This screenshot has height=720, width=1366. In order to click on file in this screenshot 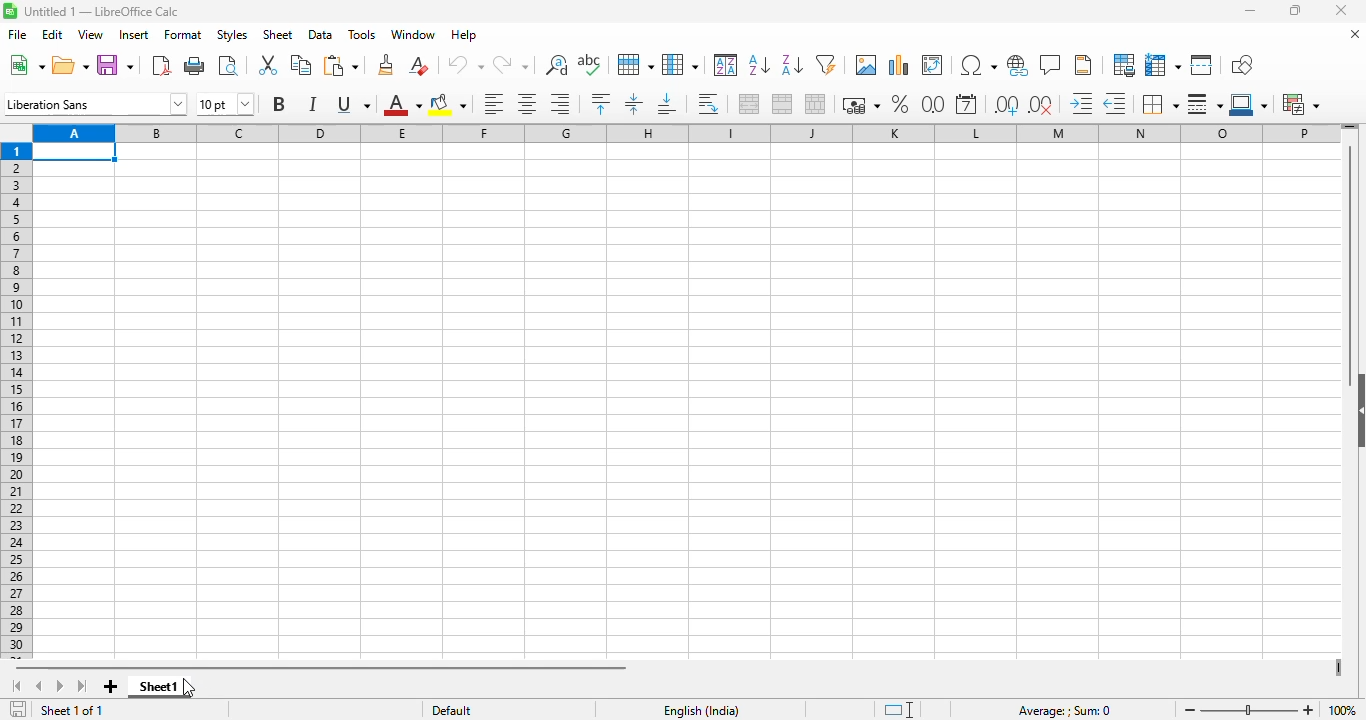, I will do `click(18, 35)`.